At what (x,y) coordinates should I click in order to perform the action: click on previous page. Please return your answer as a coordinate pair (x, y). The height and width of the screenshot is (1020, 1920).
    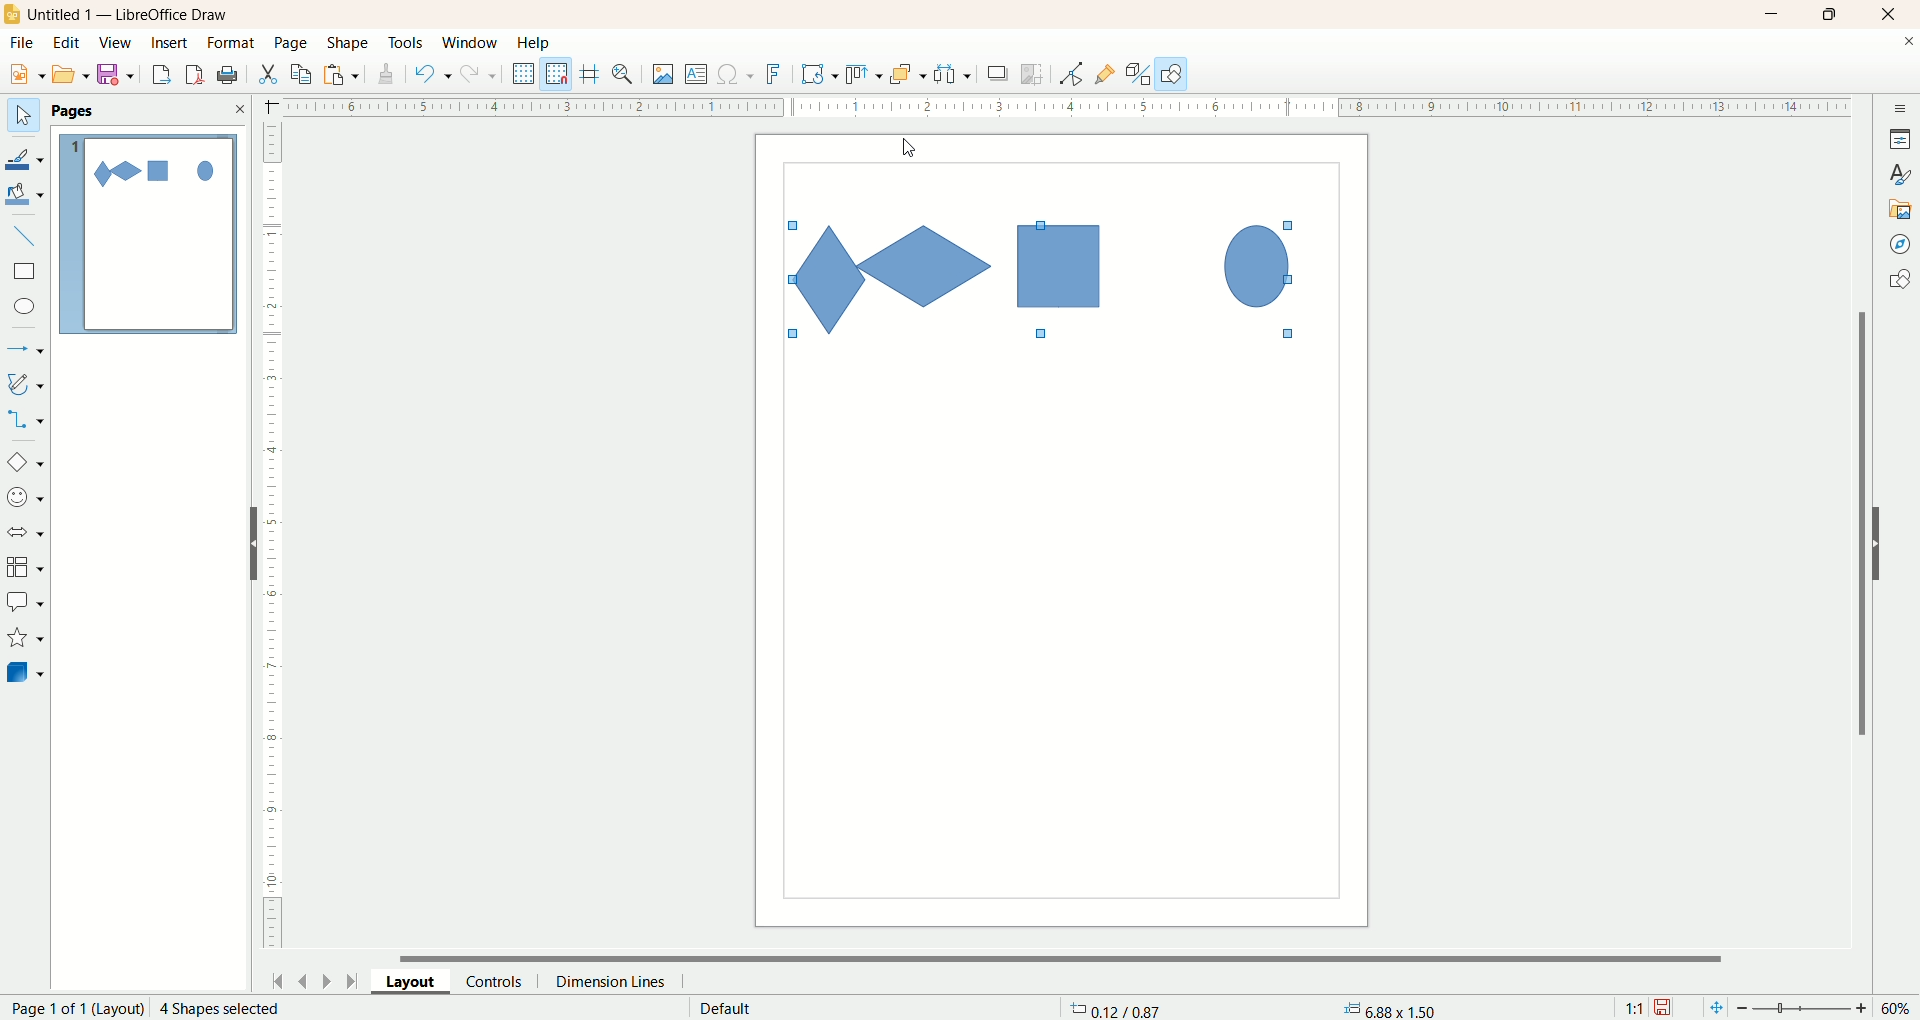
    Looking at the image, I should click on (301, 979).